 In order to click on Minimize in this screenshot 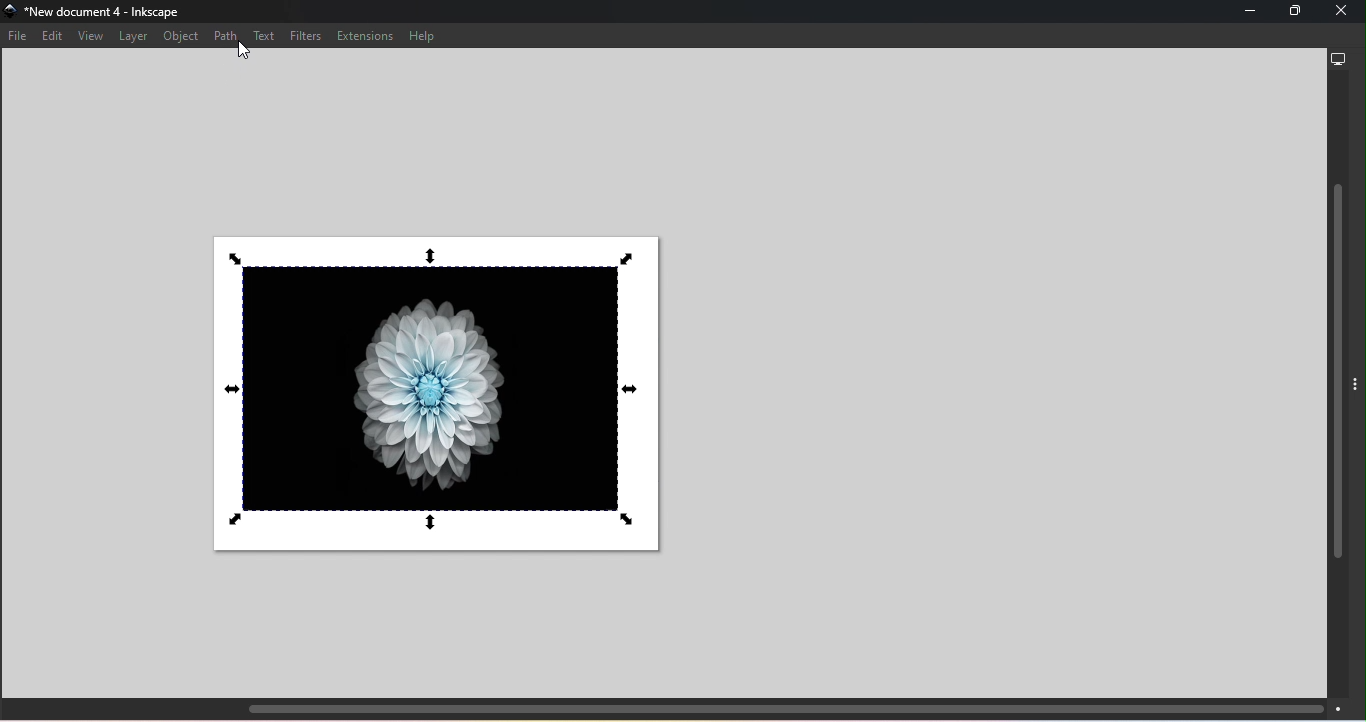, I will do `click(1246, 14)`.